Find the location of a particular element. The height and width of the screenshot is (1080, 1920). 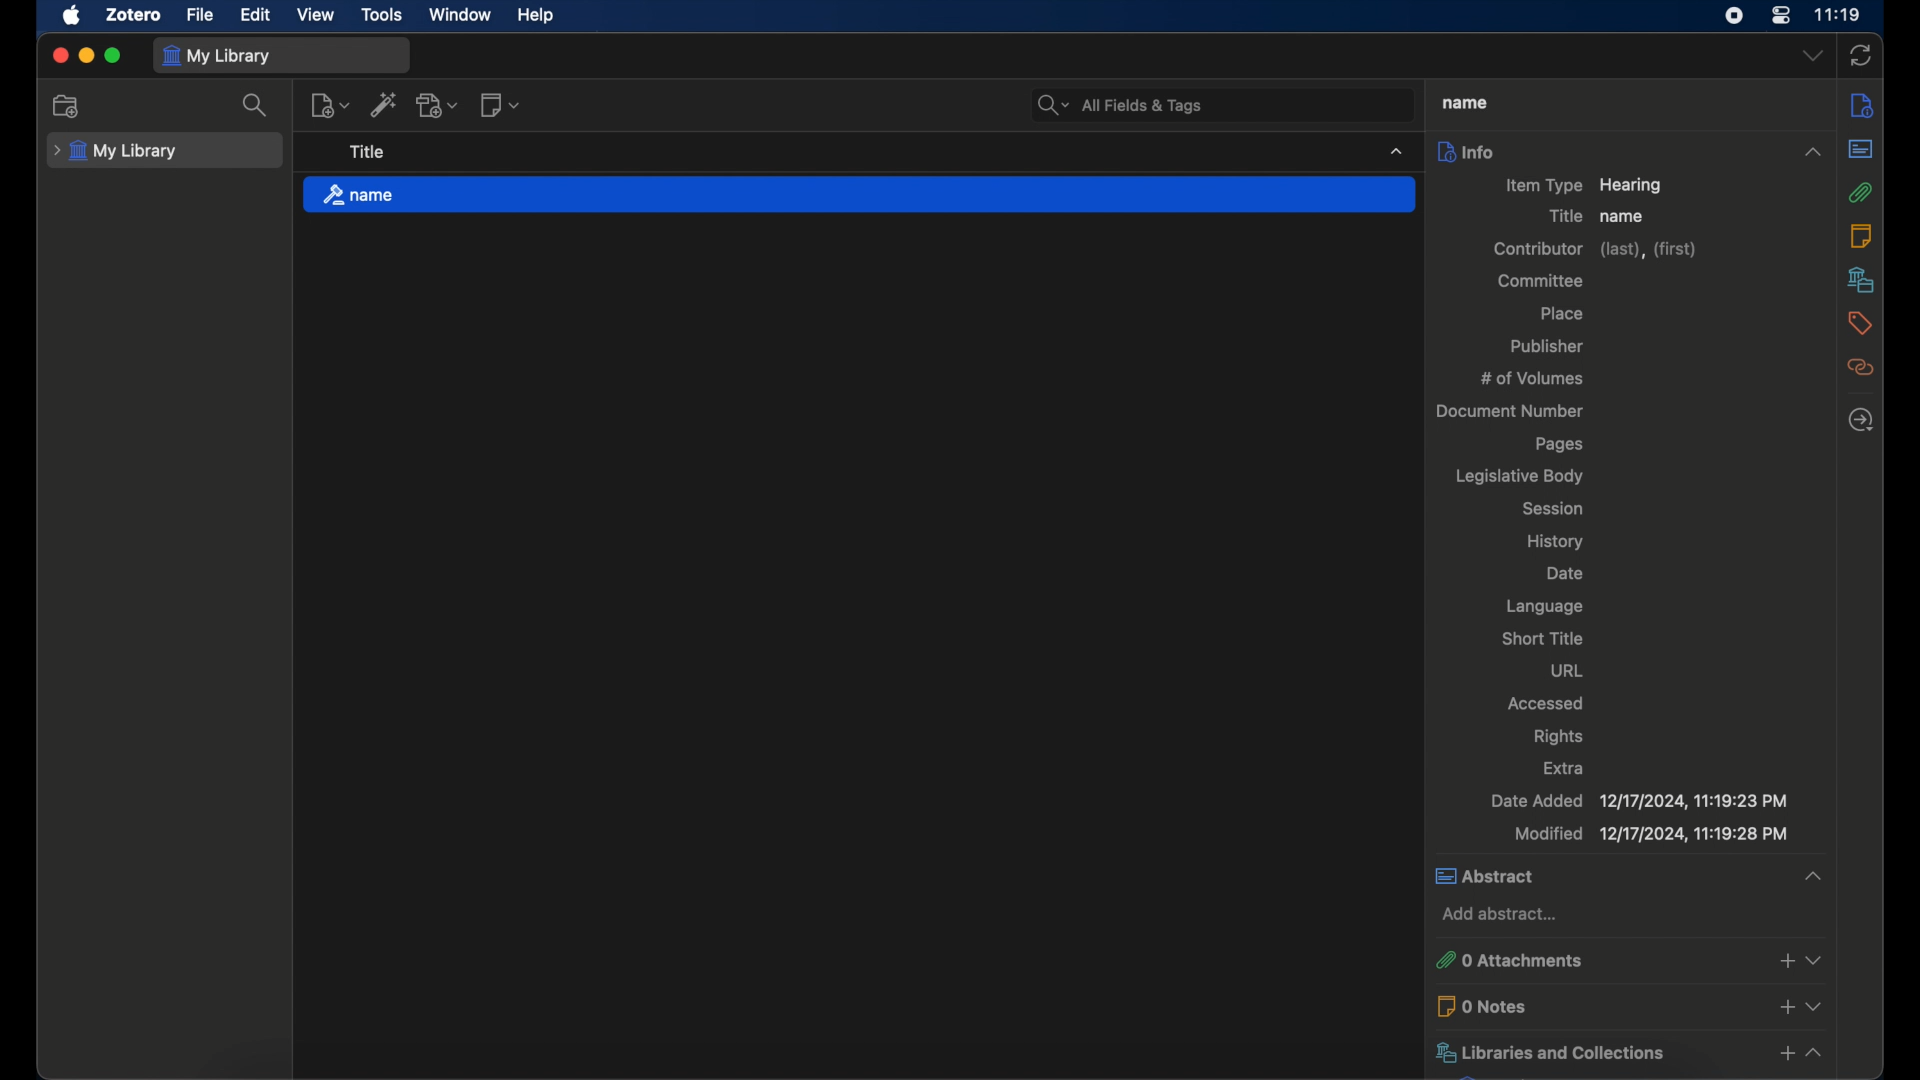

accessed is located at coordinates (1548, 702).